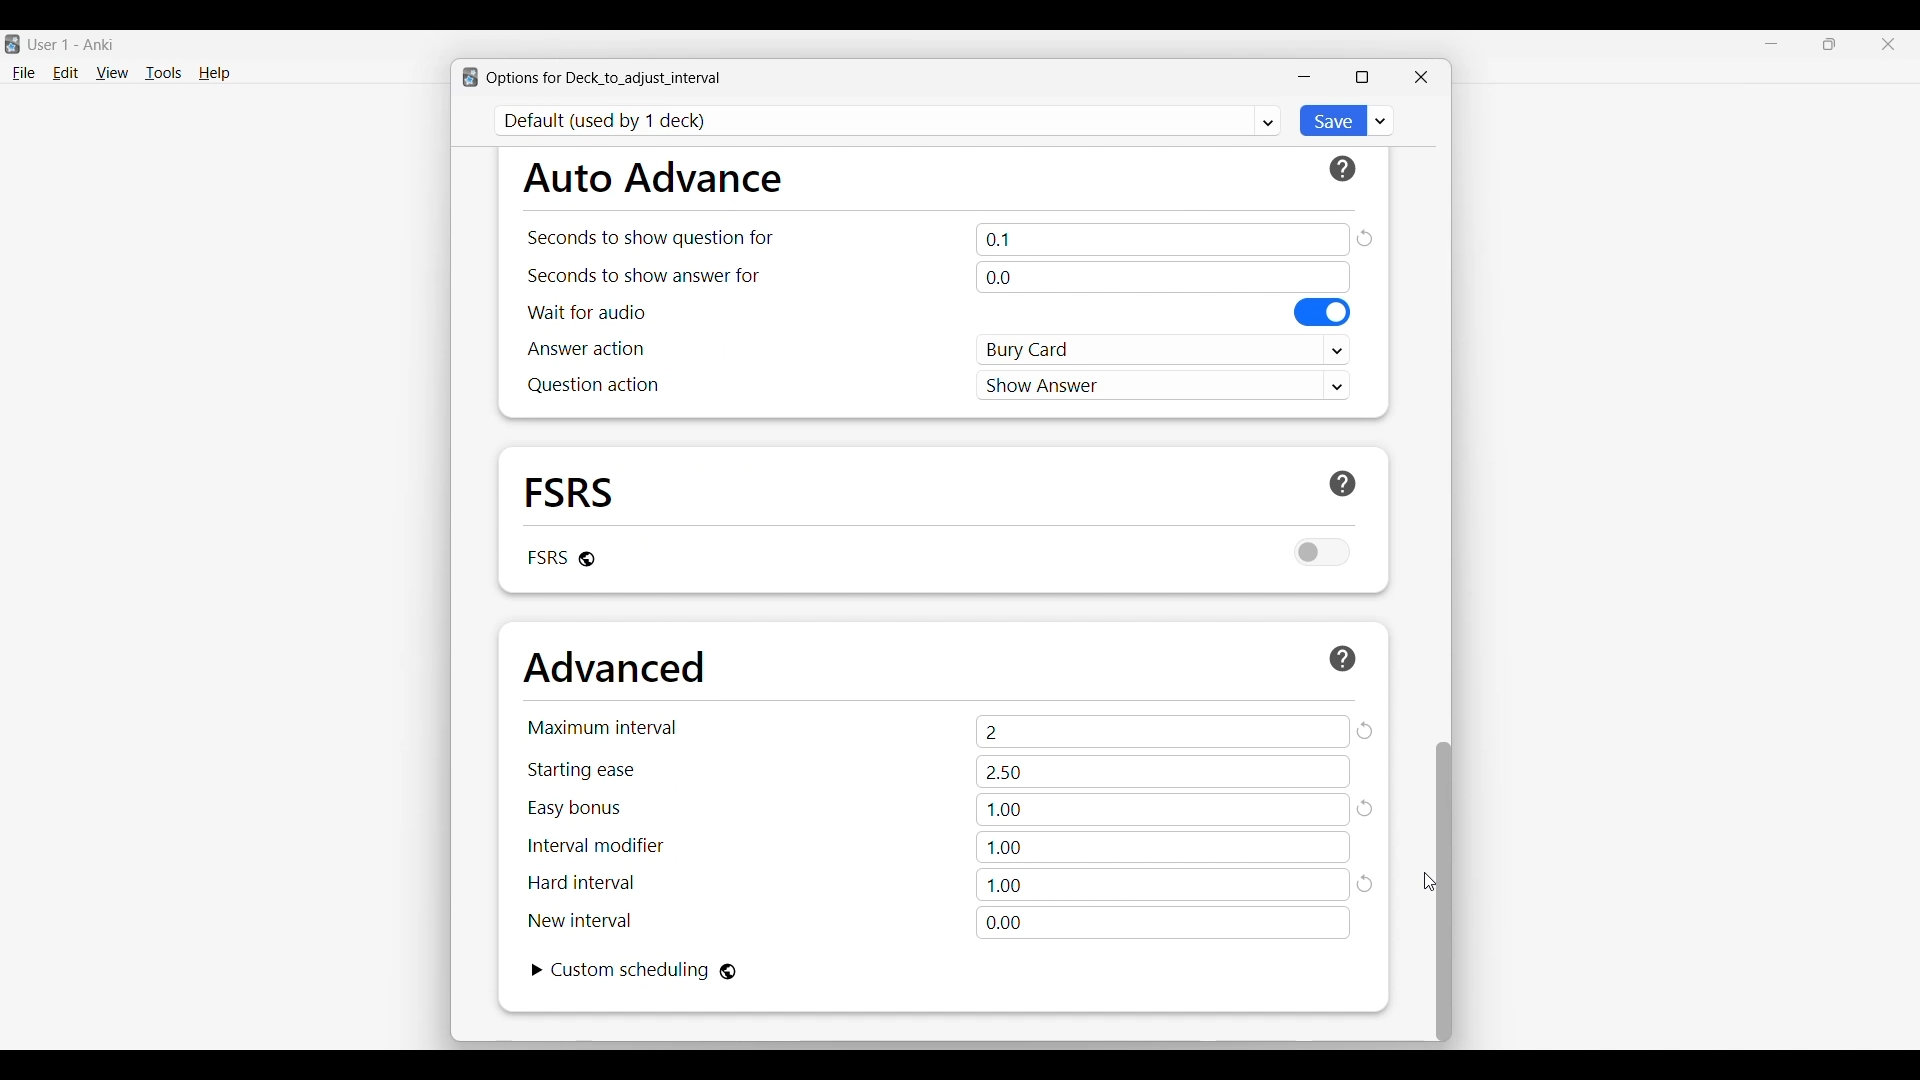 This screenshot has height=1080, width=1920. I want to click on View menu, so click(112, 73).